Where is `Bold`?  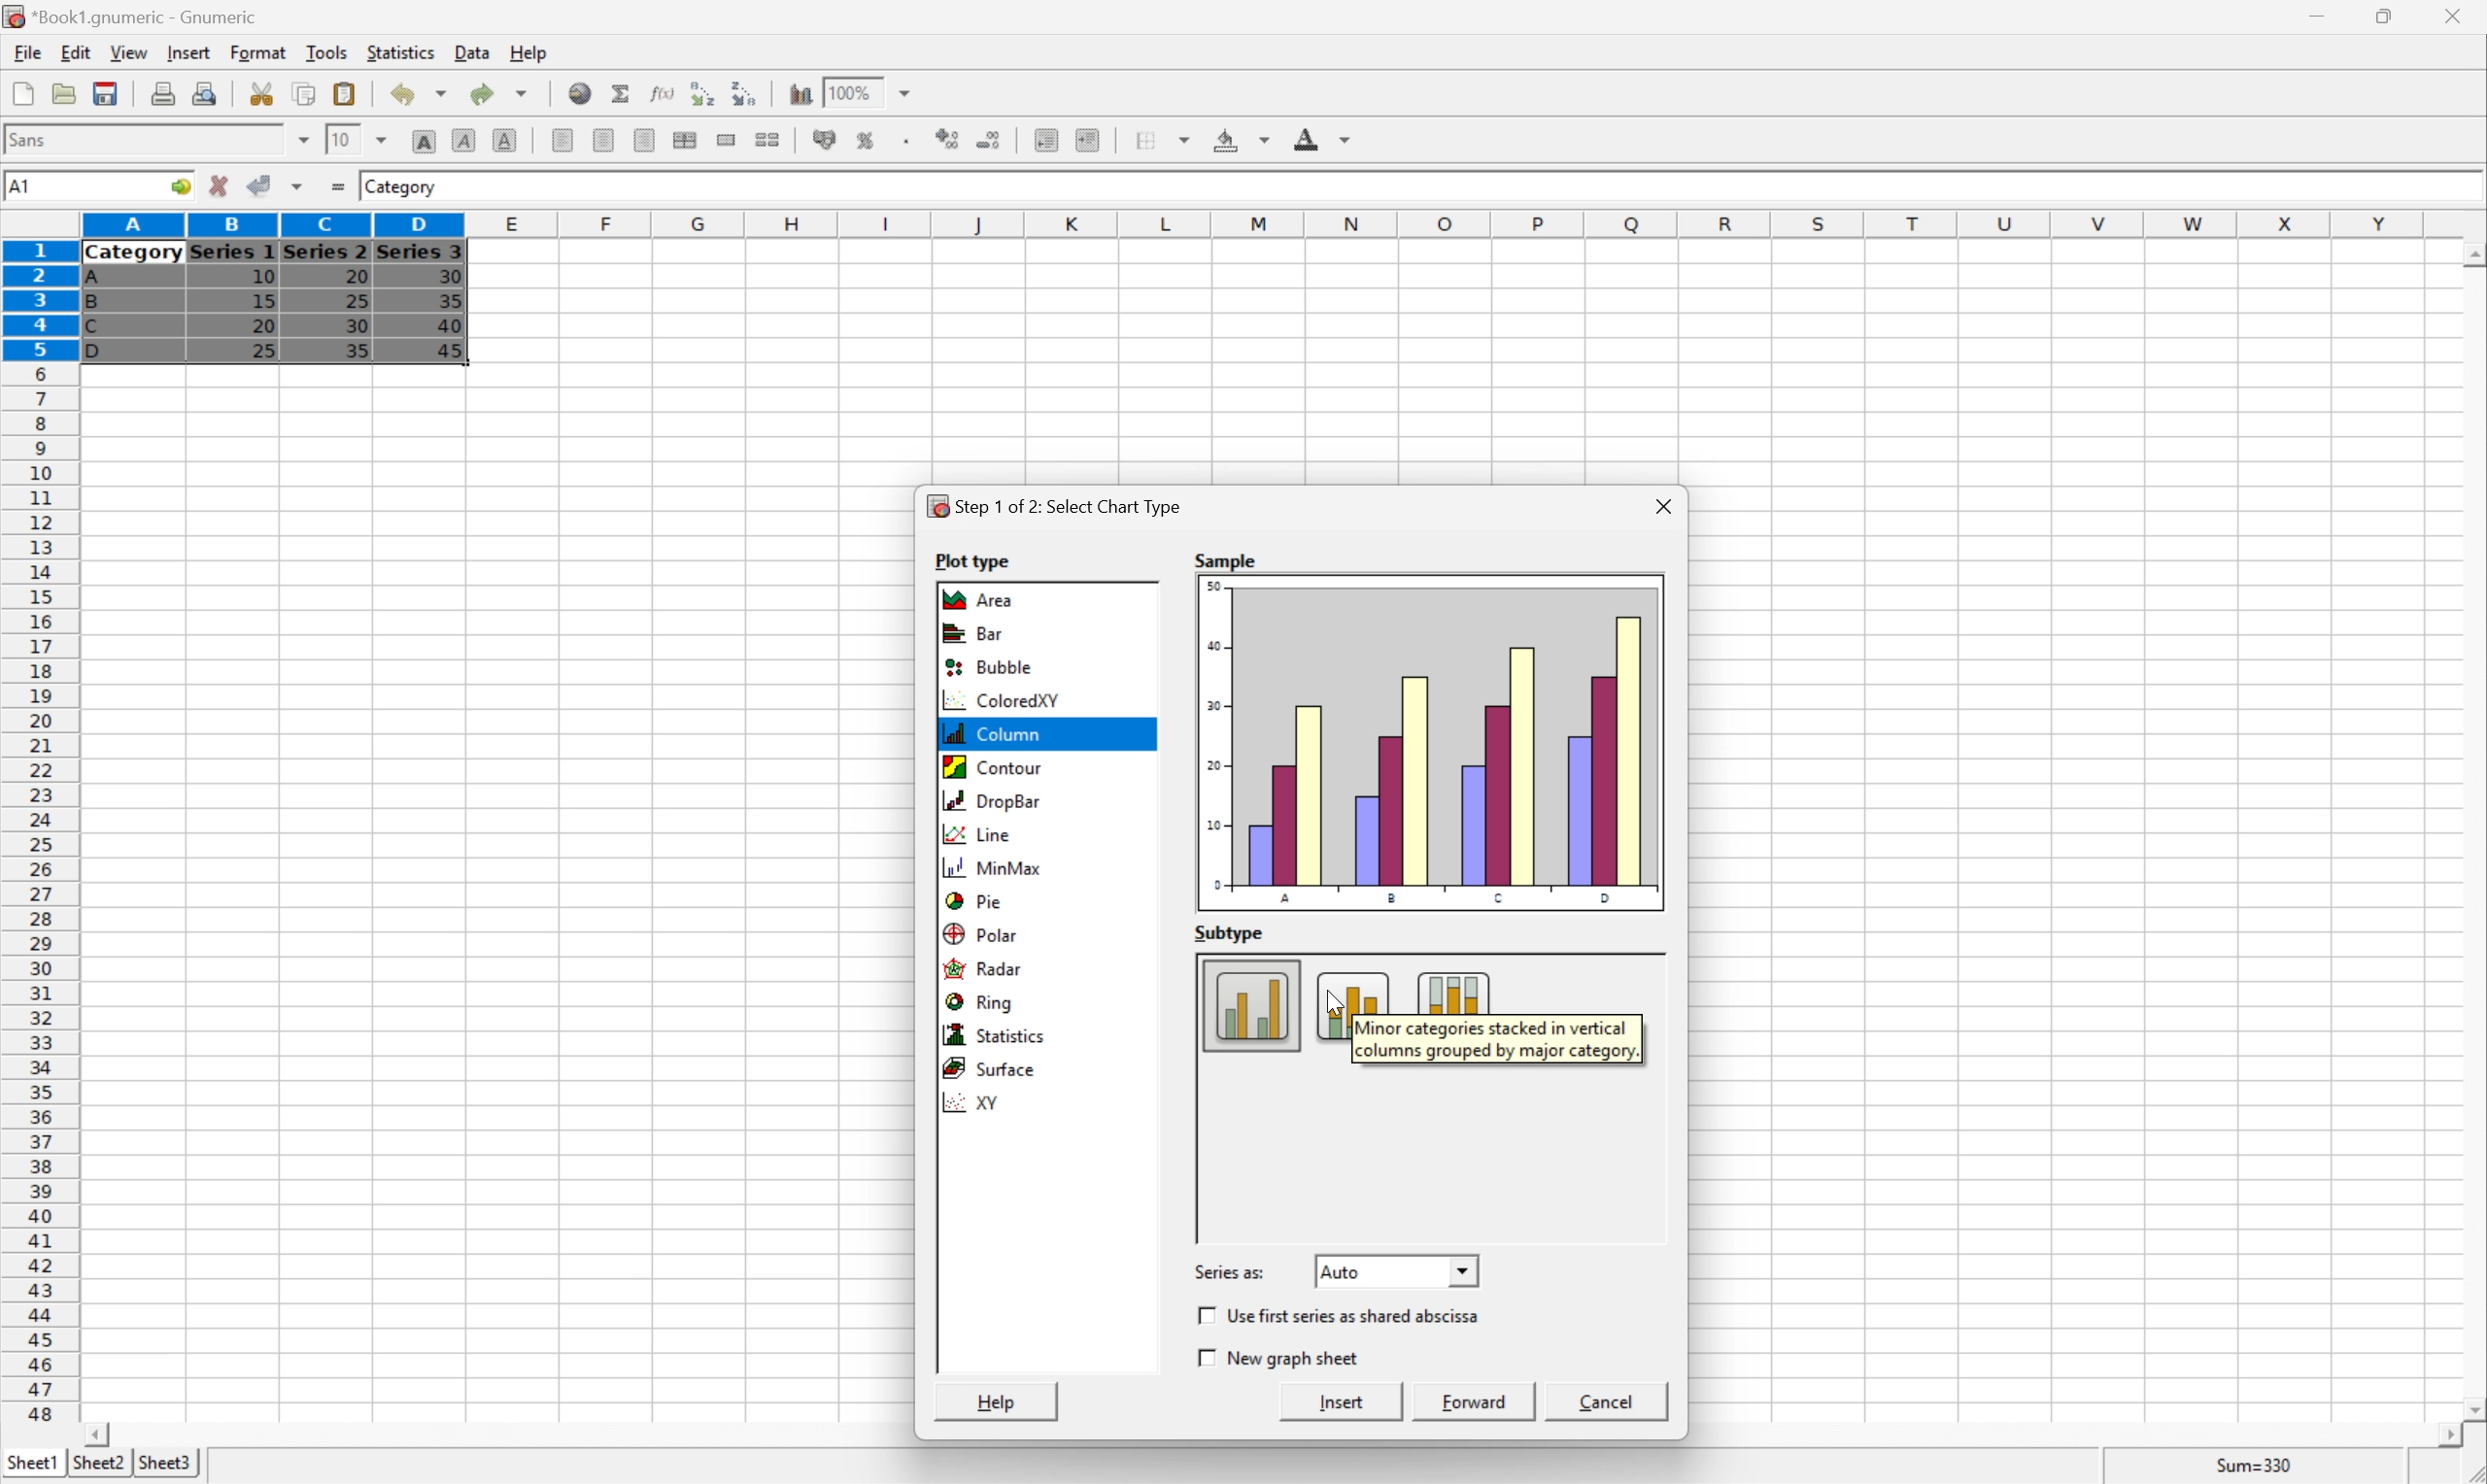
Bold is located at coordinates (425, 138).